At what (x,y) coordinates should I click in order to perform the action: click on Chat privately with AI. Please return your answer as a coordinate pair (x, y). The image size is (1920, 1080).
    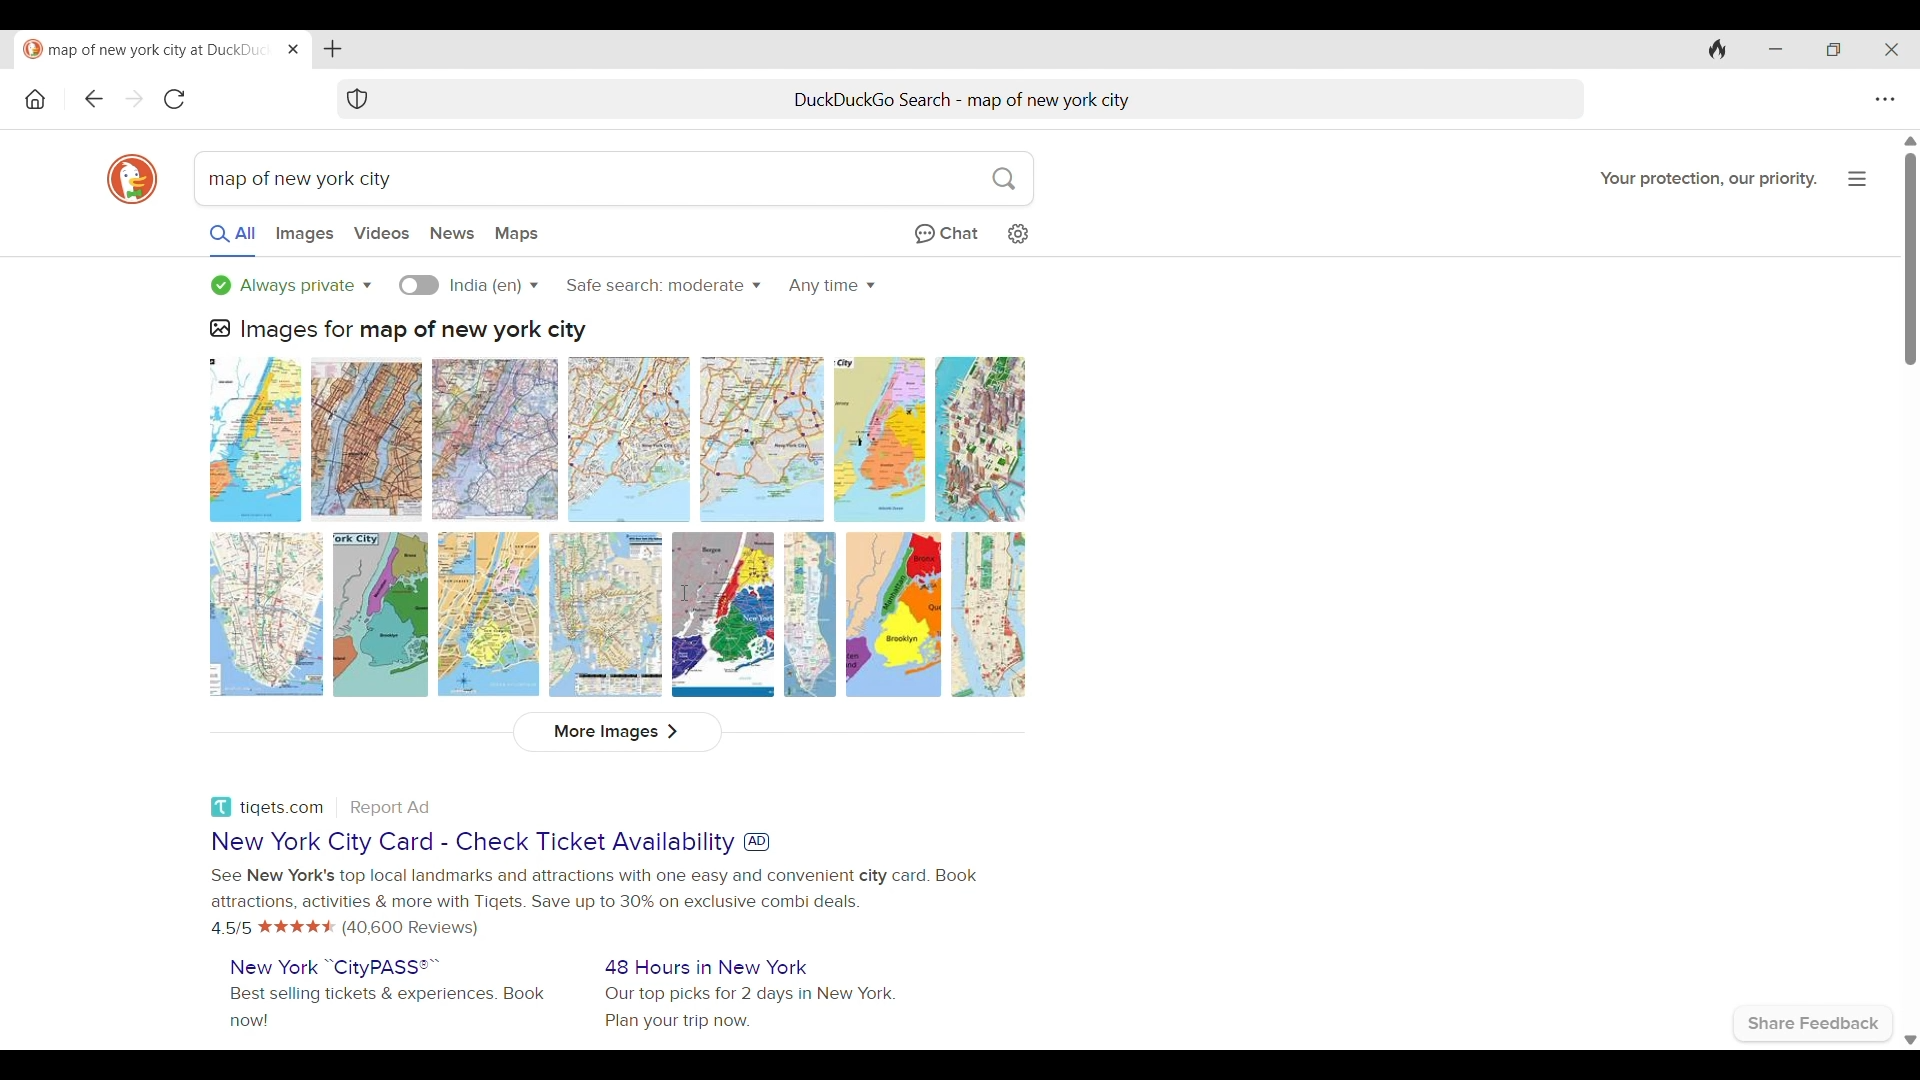
    Looking at the image, I should click on (946, 235).